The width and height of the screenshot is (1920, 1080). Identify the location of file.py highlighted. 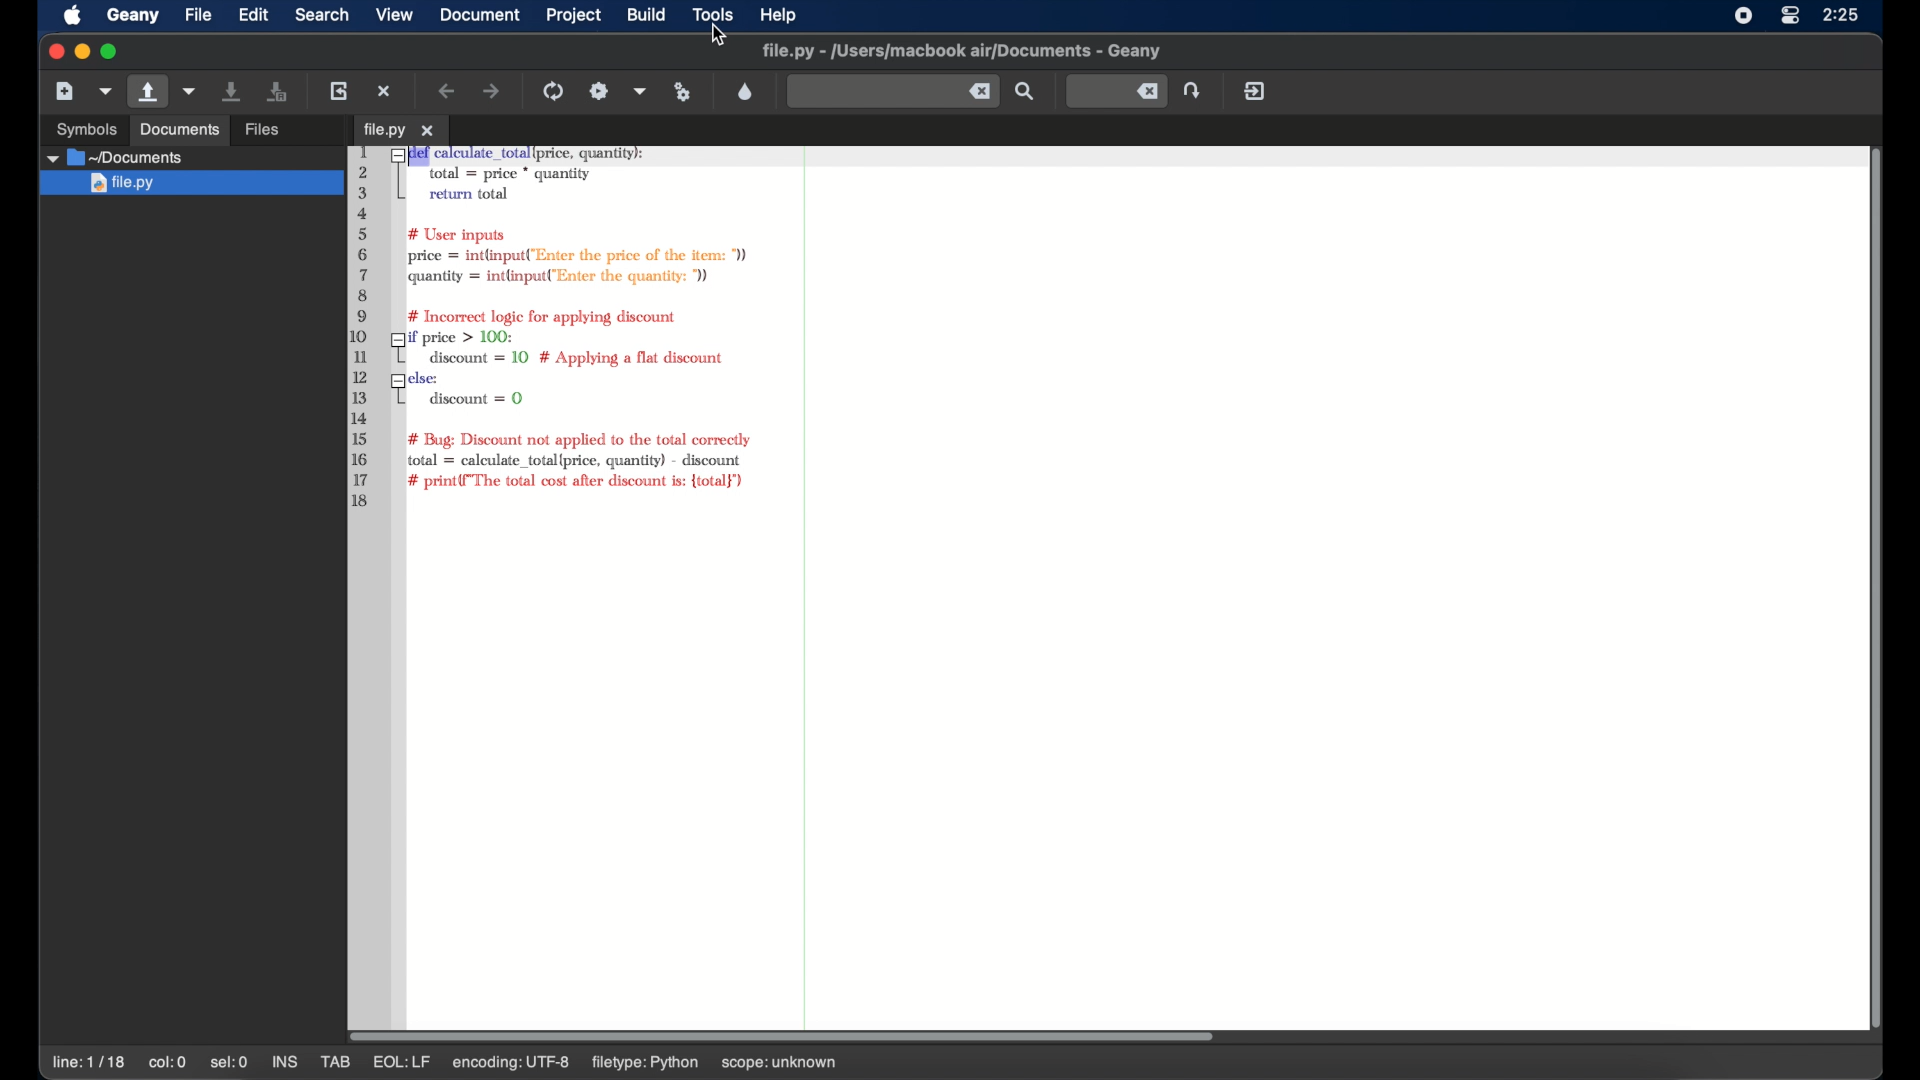
(188, 184).